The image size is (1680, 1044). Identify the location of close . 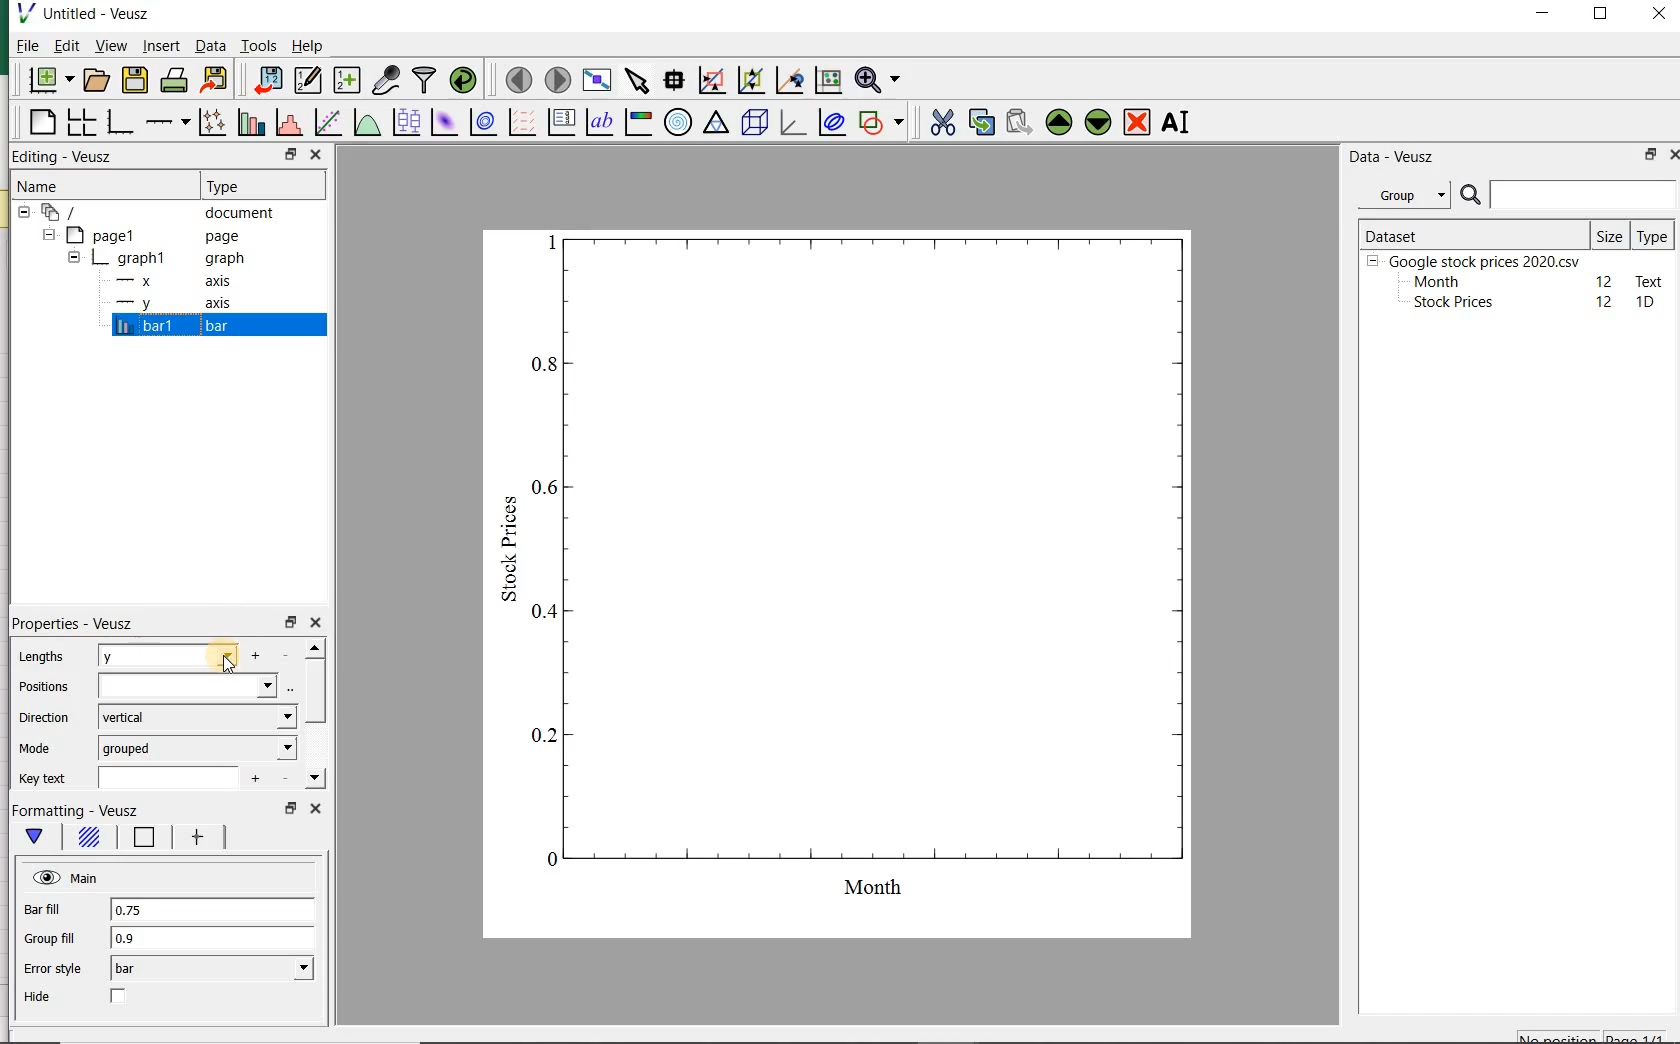
(1679, 155).